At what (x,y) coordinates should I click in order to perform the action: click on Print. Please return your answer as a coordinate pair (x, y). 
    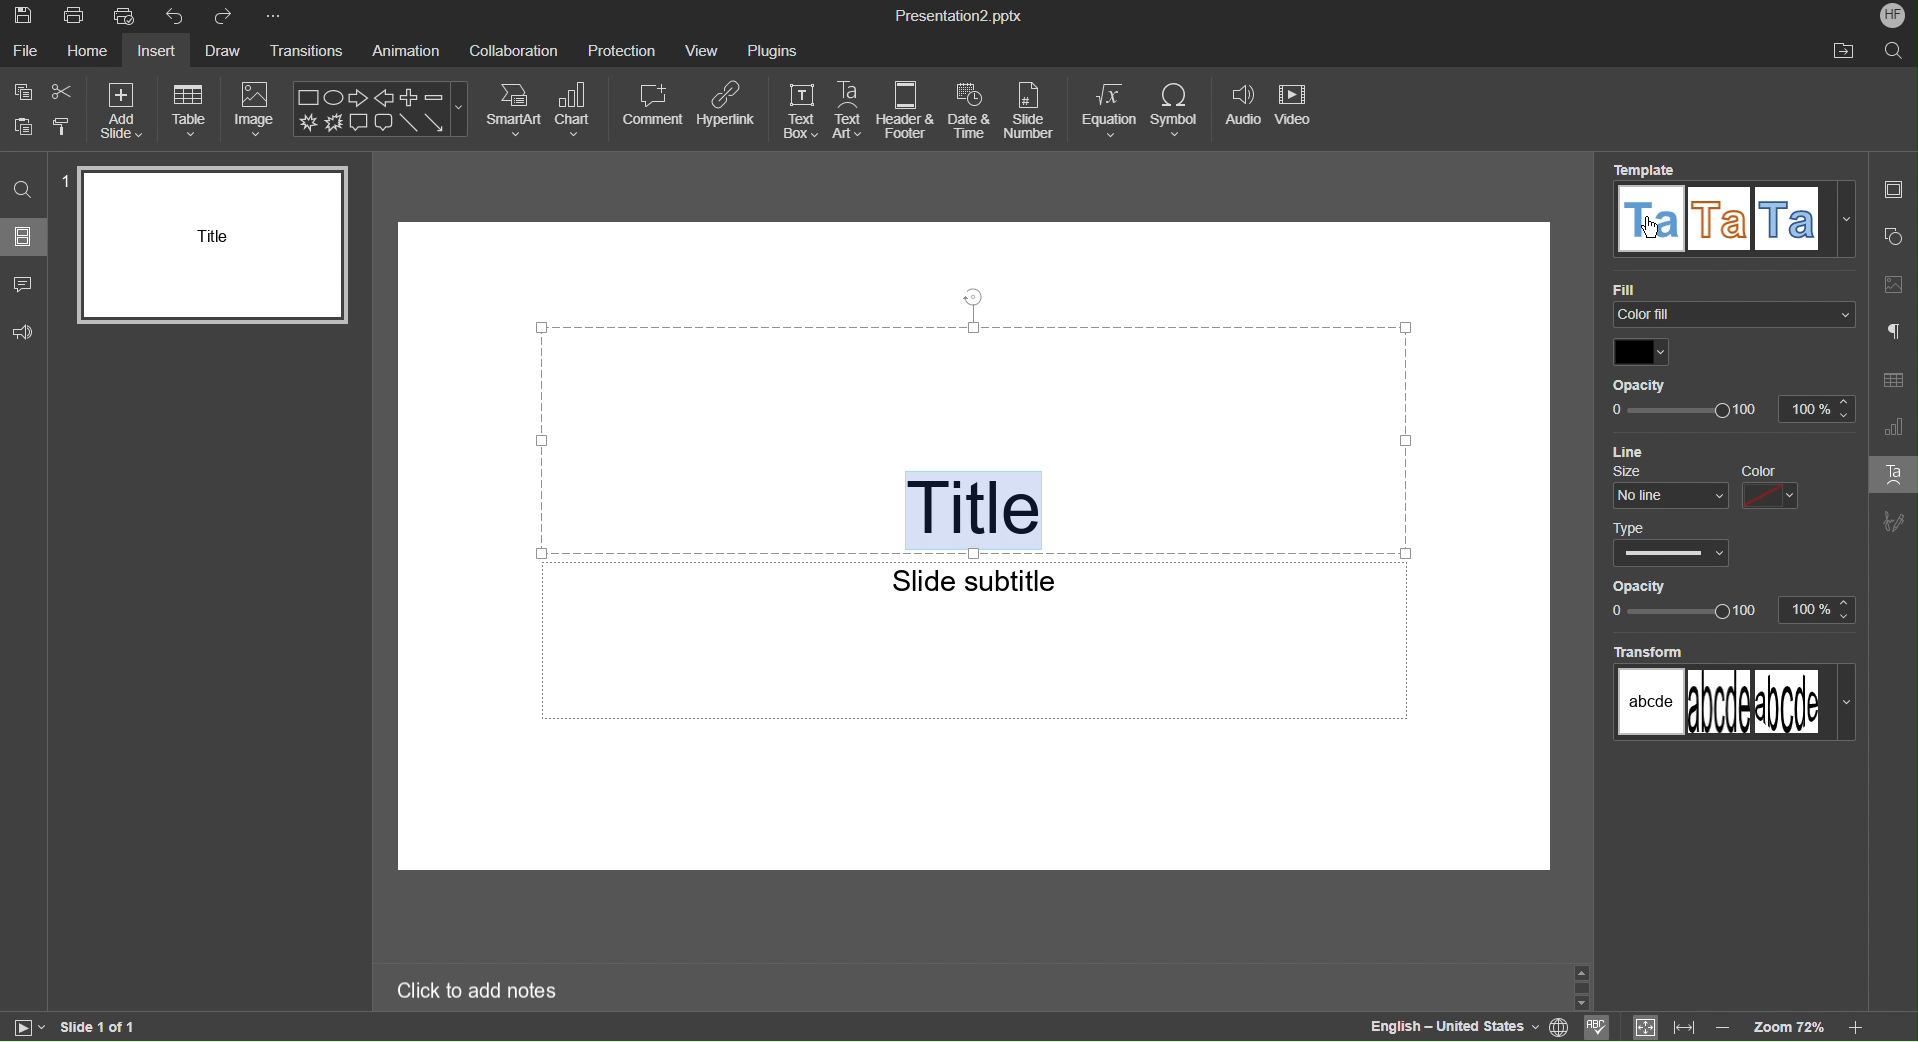
    Looking at the image, I should click on (78, 16).